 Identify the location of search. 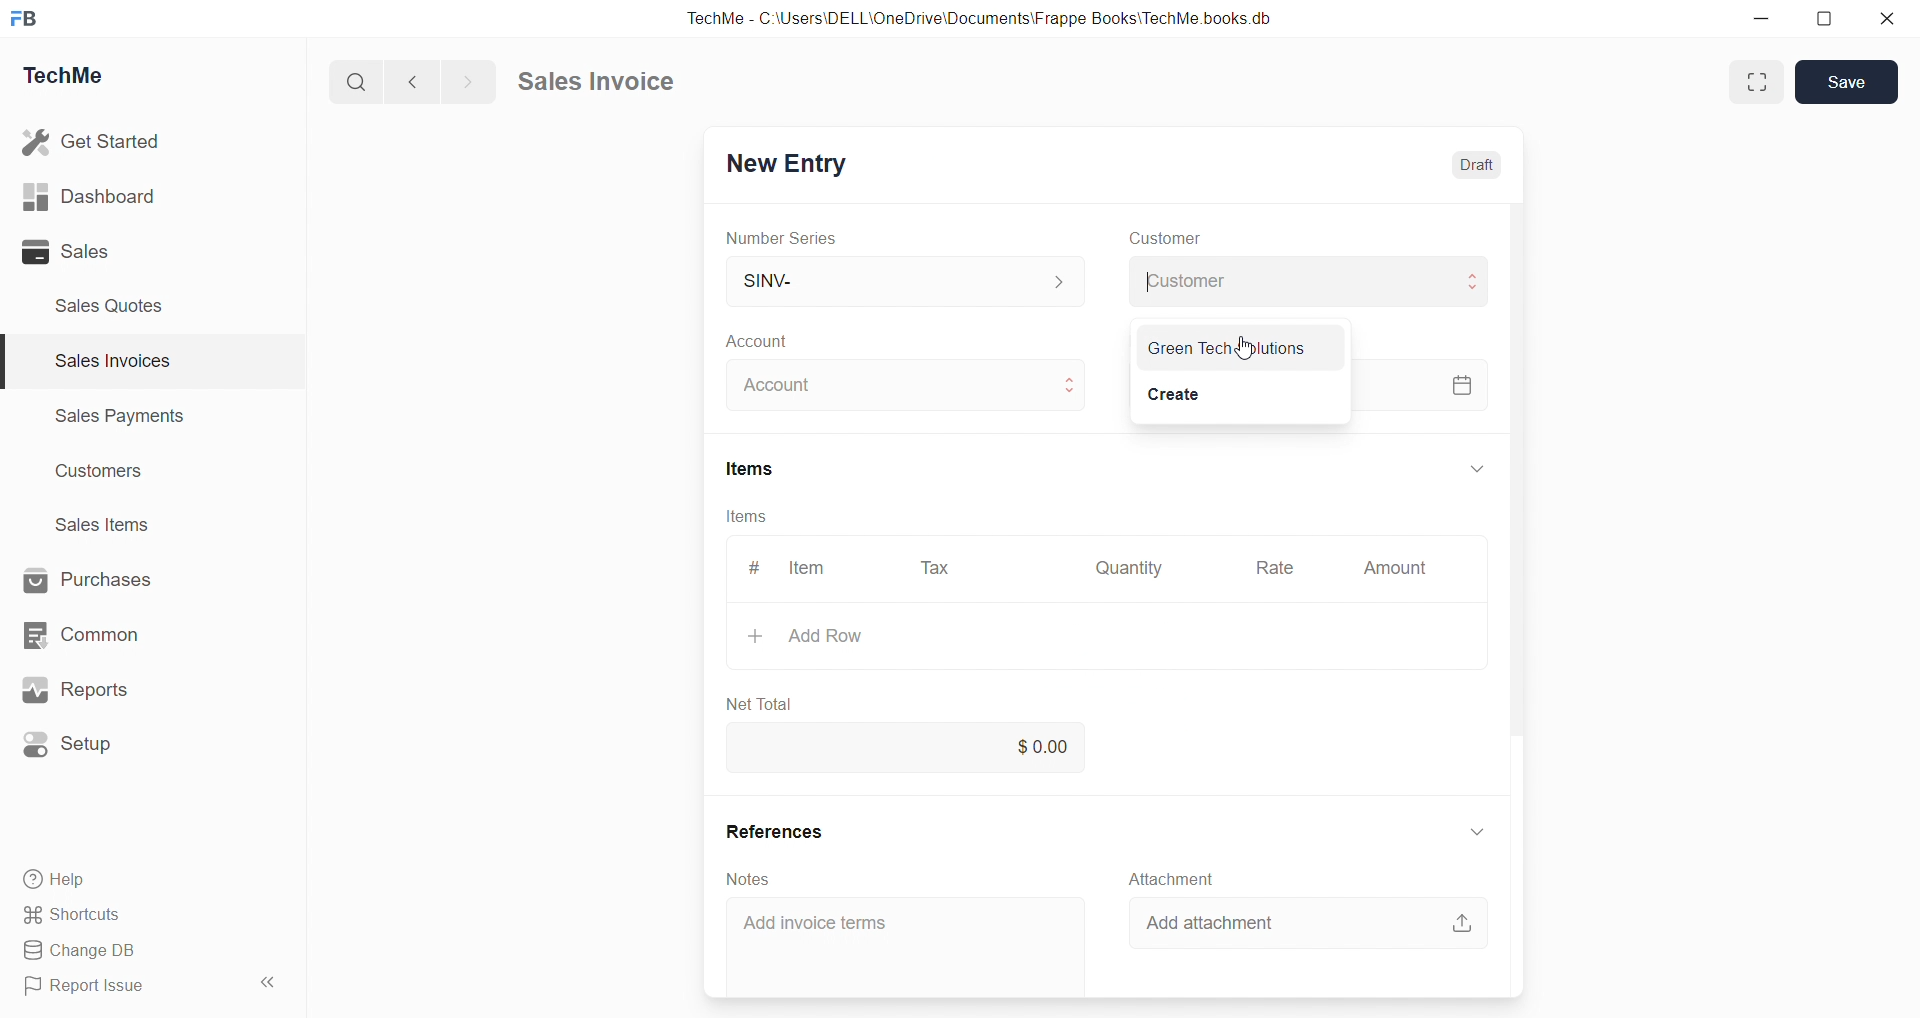
(353, 83).